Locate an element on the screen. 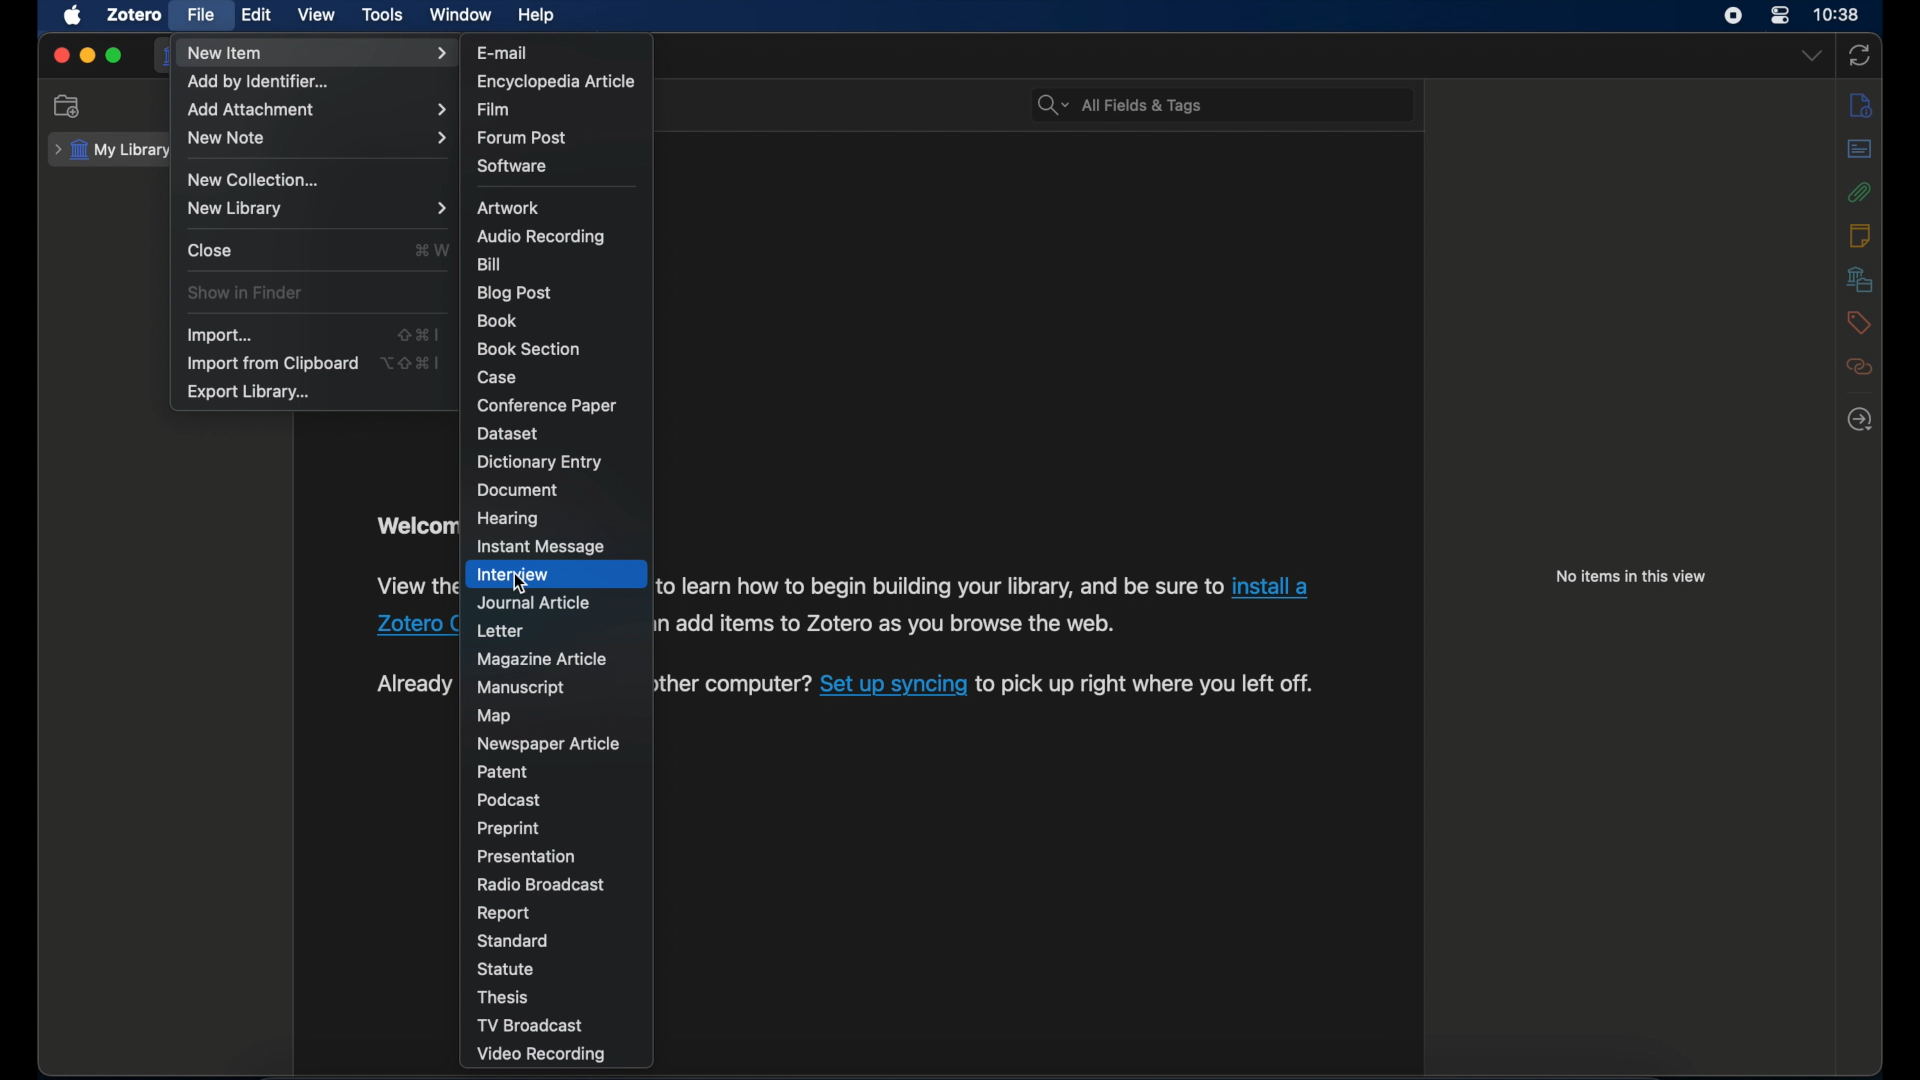 This screenshot has height=1080, width=1920. install a is located at coordinates (1272, 588).